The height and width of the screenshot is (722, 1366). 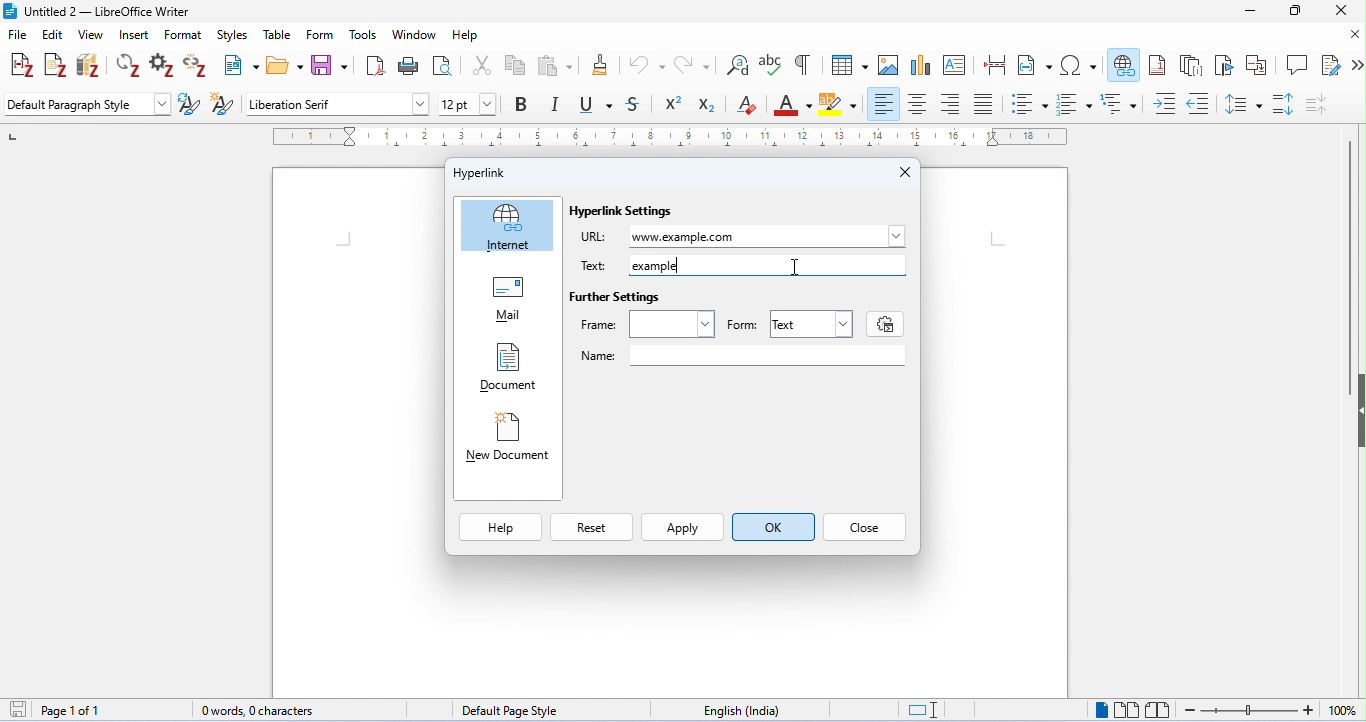 What do you see at coordinates (1121, 105) in the screenshot?
I see `multilevel list` at bounding box center [1121, 105].